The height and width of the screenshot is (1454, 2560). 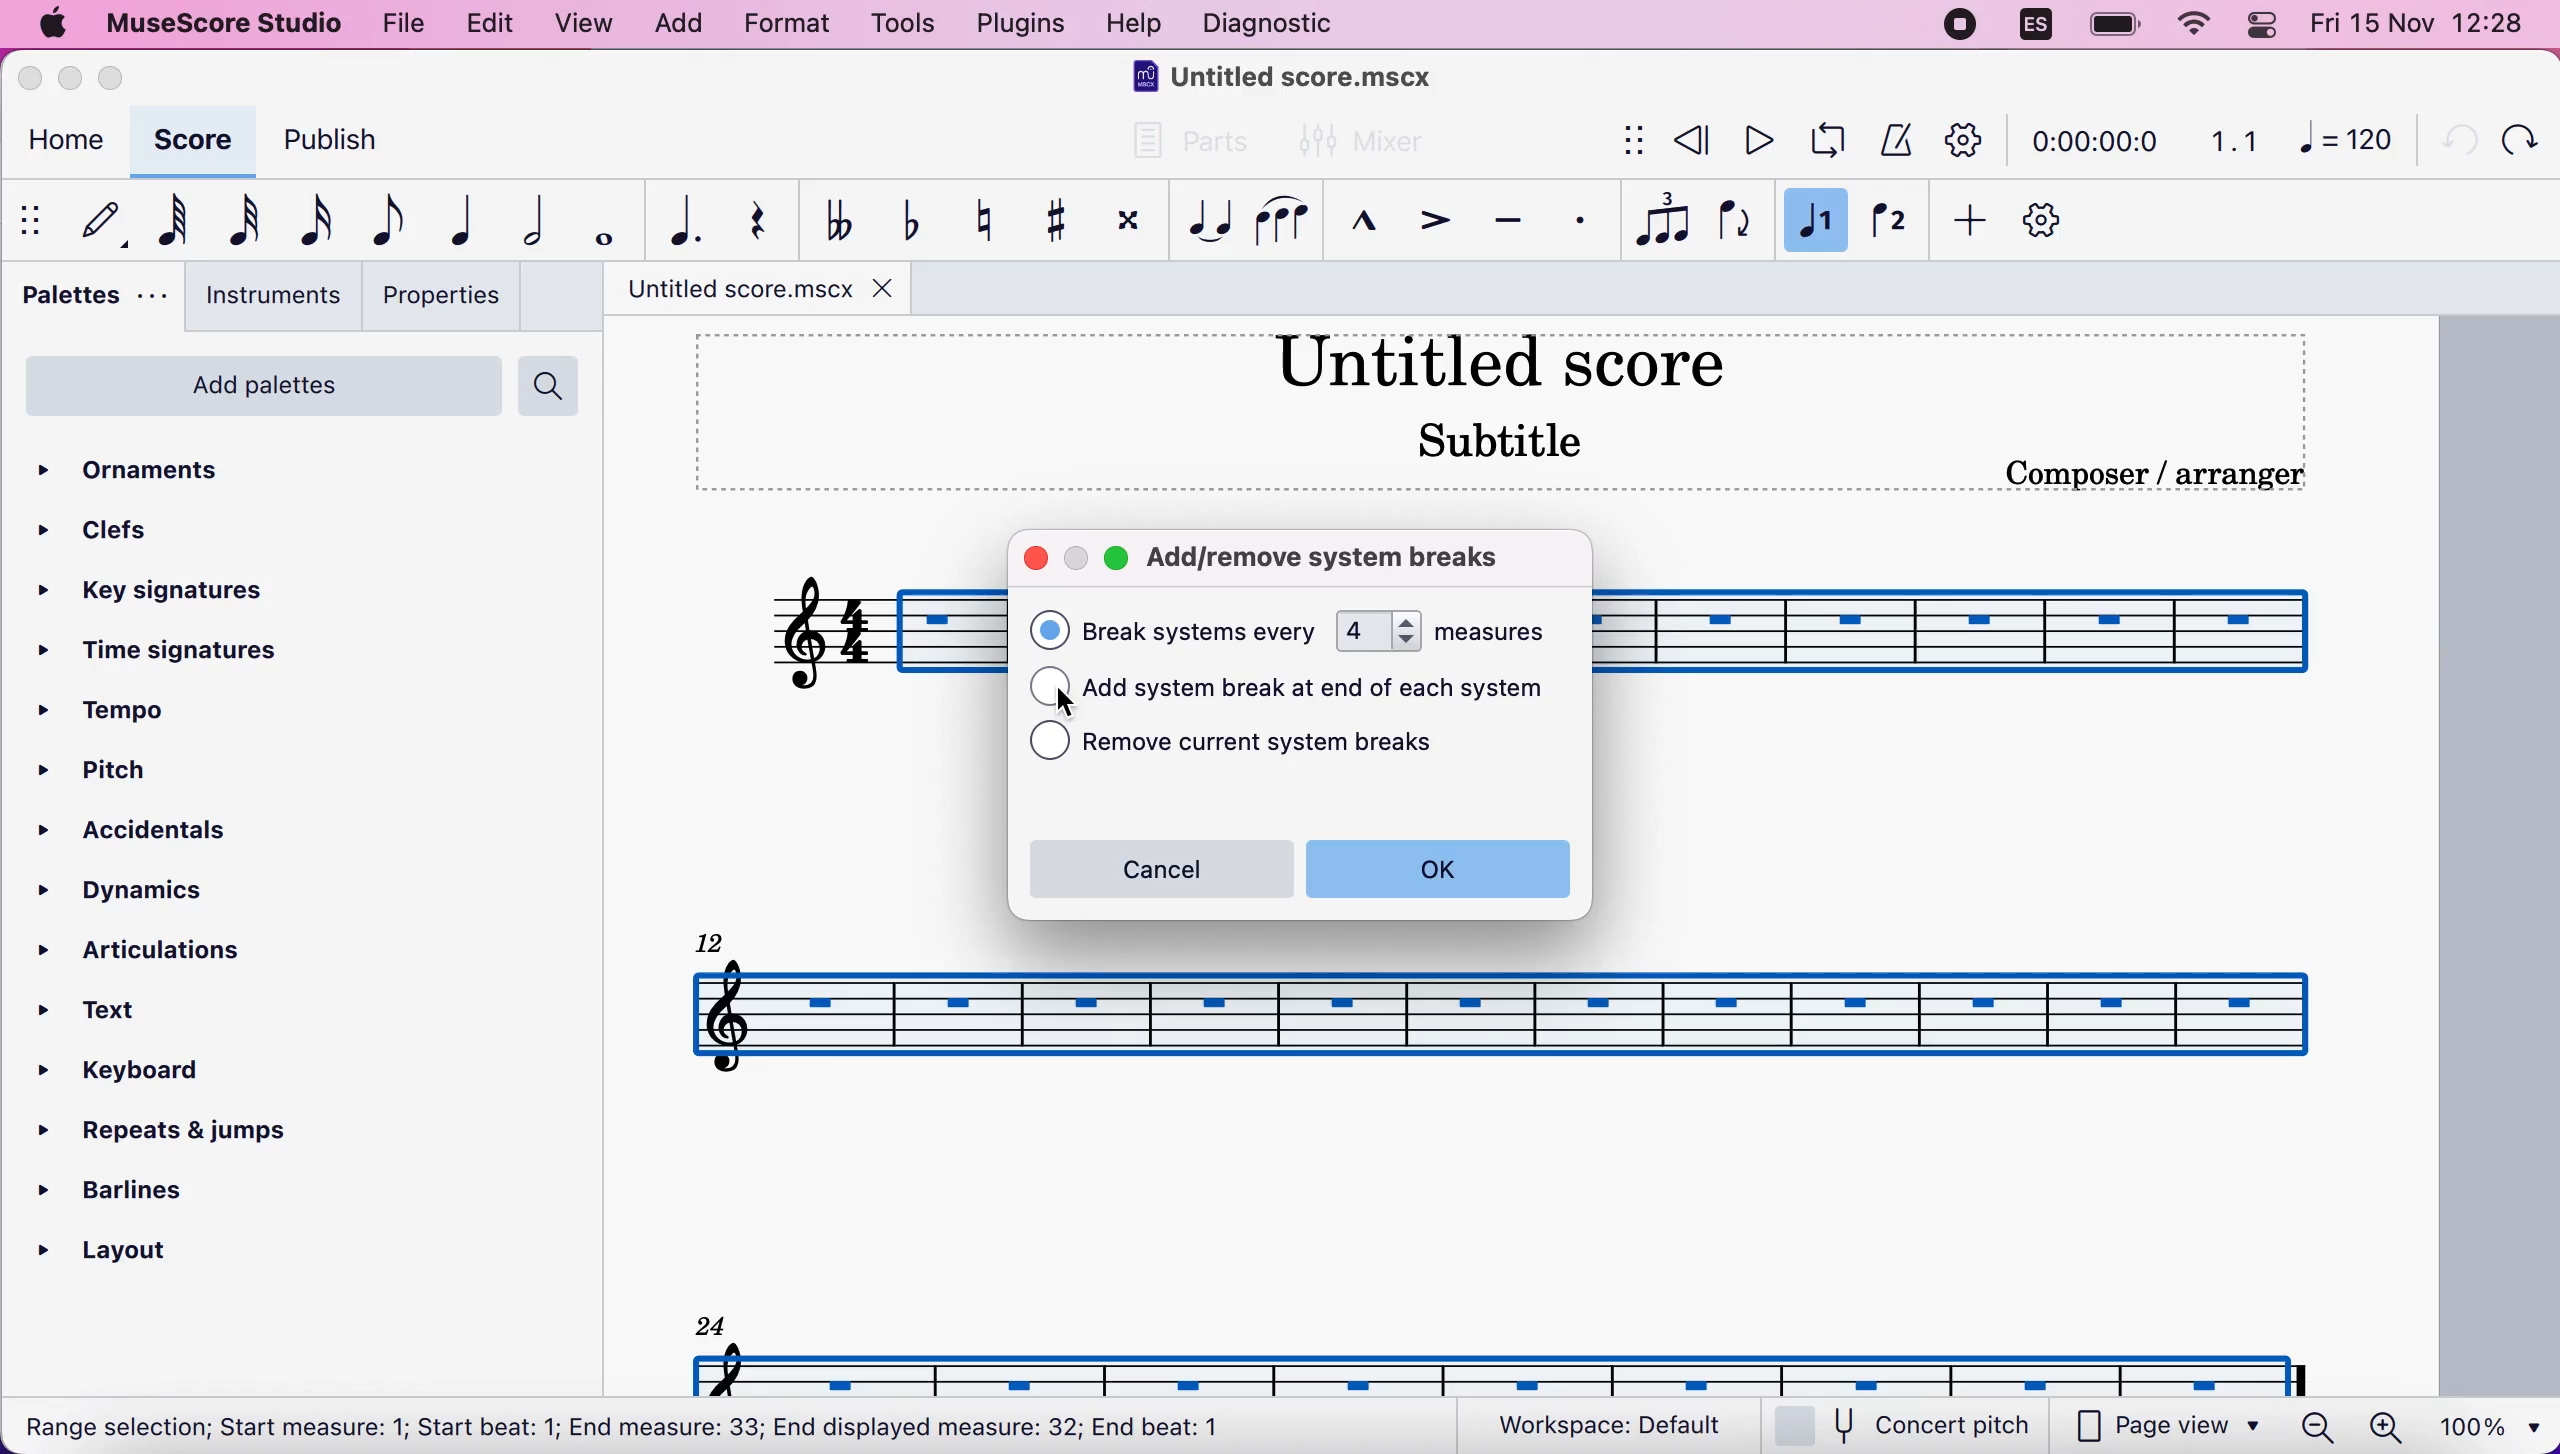 What do you see at coordinates (488, 24) in the screenshot?
I see `edit` at bounding box center [488, 24].